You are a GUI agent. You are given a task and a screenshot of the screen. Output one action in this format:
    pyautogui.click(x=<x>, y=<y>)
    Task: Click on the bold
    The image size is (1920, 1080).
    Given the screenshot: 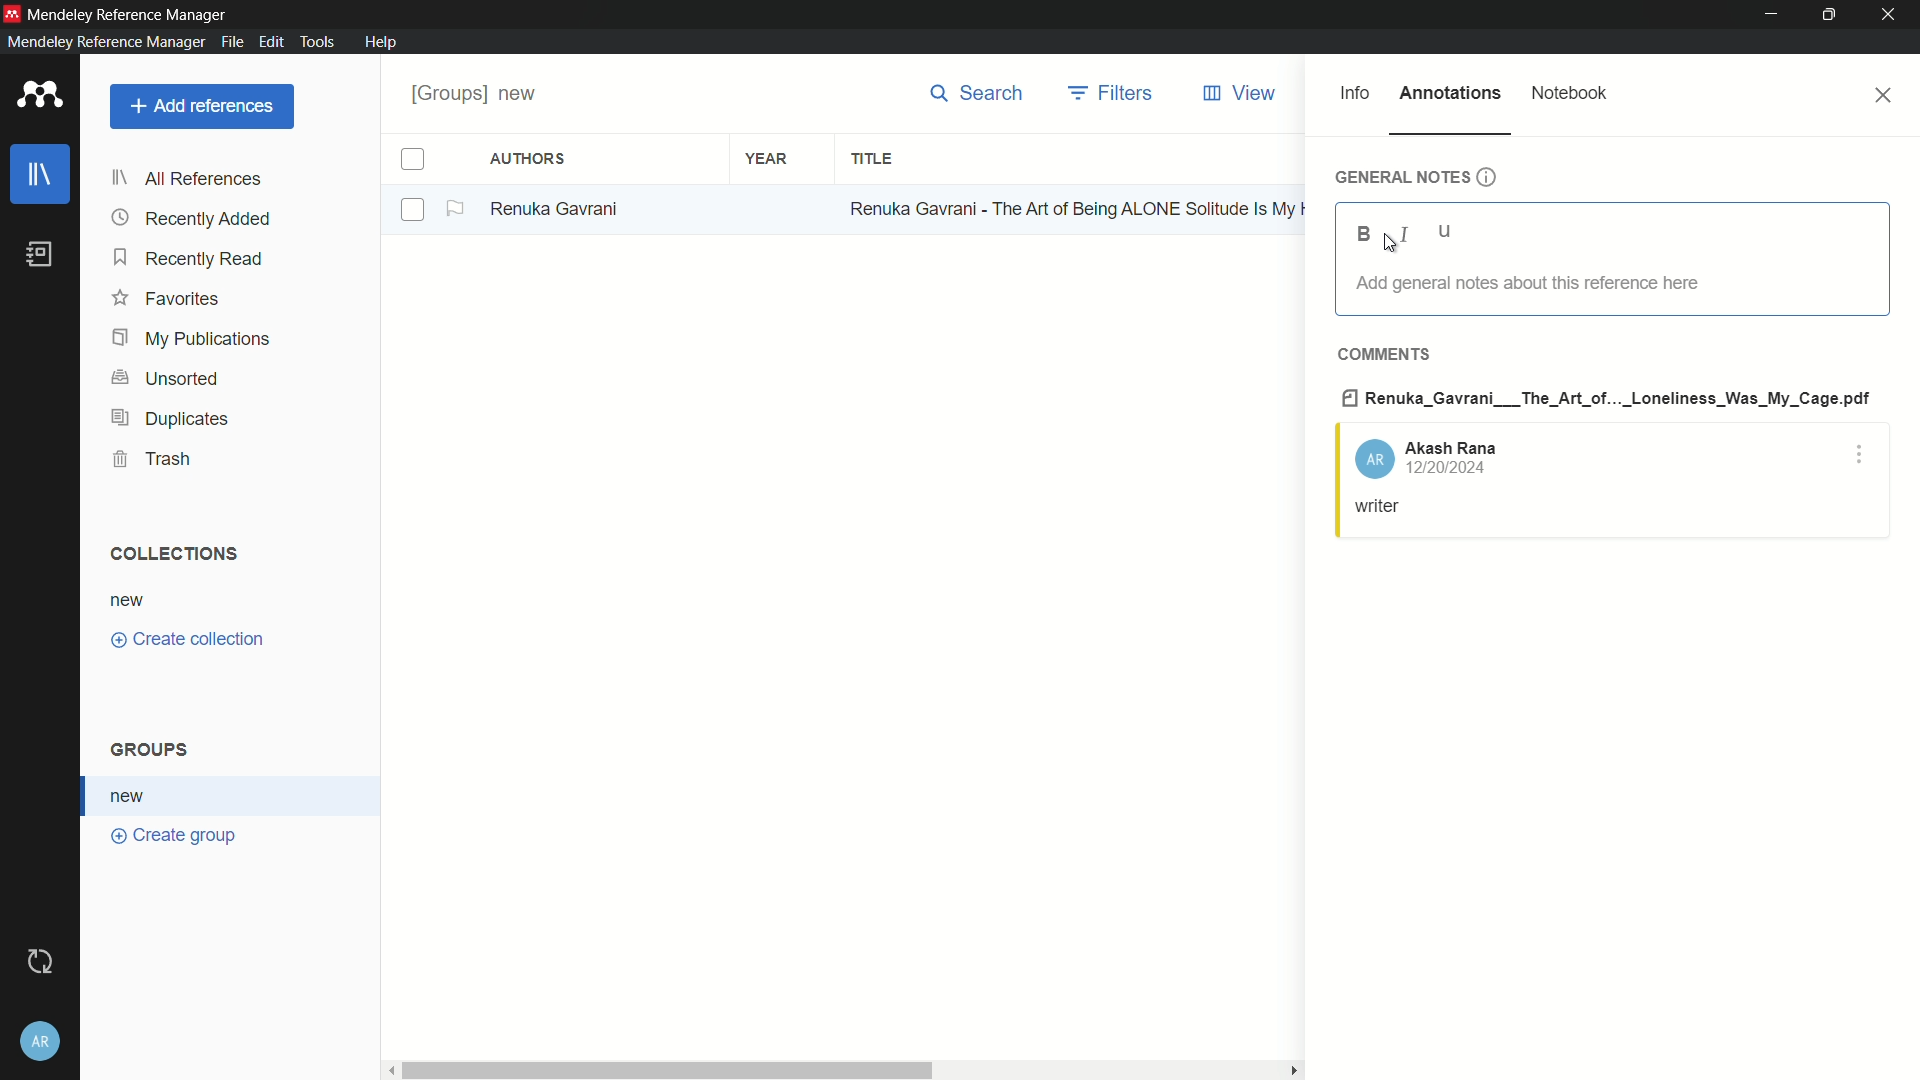 What is the action you would take?
    pyautogui.click(x=1364, y=234)
    